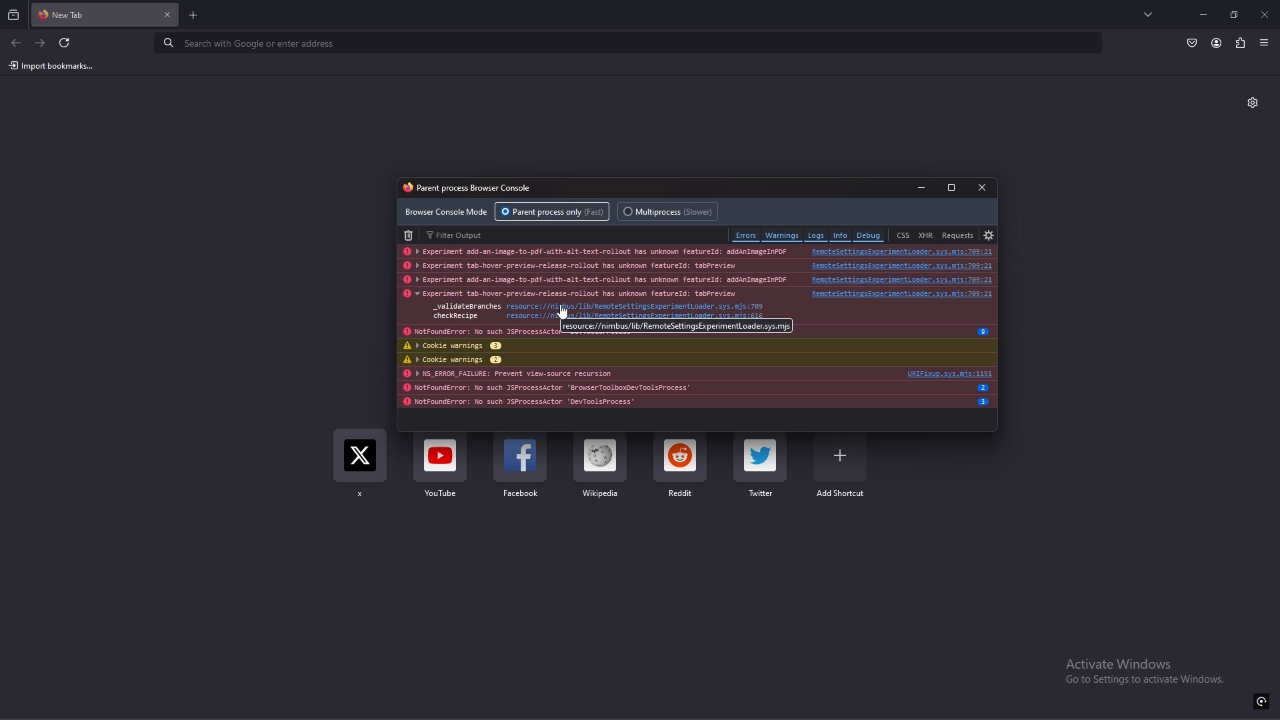 Image resolution: width=1280 pixels, height=720 pixels. Describe the element at coordinates (1261, 701) in the screenshot. I see `icon` at that location.